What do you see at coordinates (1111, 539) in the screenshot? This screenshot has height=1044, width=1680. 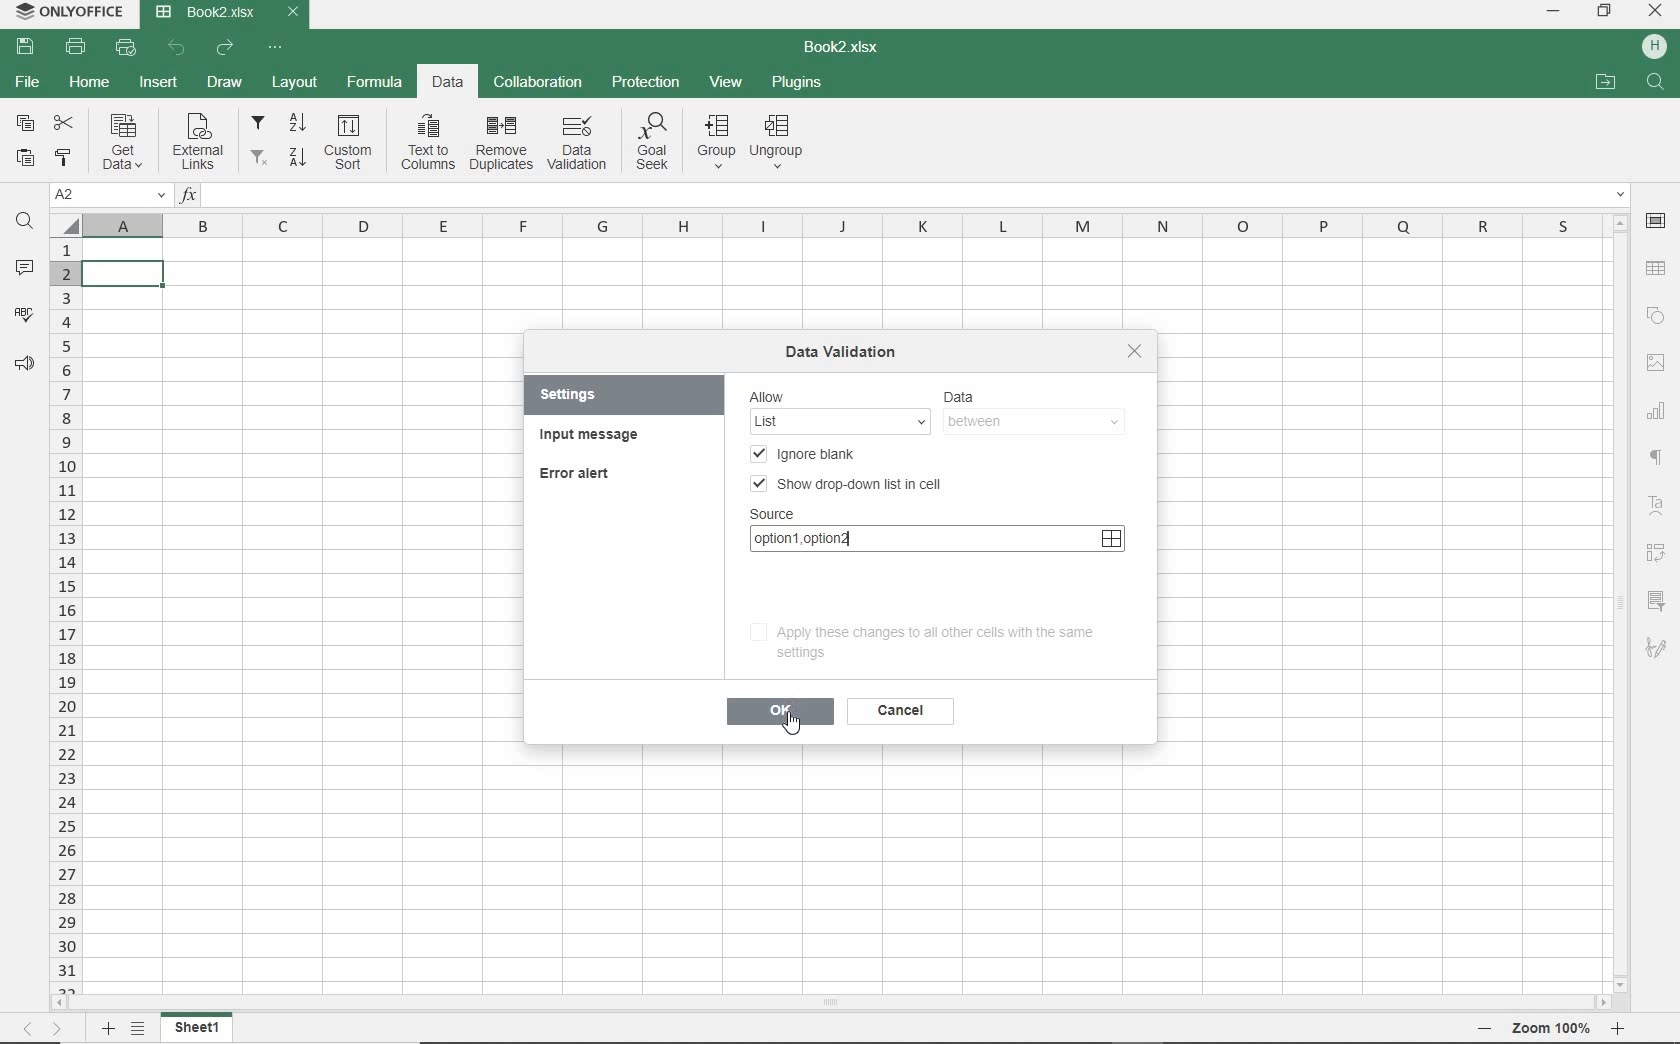 I see `SELECT DATE` at bounding box center [1111, 539].